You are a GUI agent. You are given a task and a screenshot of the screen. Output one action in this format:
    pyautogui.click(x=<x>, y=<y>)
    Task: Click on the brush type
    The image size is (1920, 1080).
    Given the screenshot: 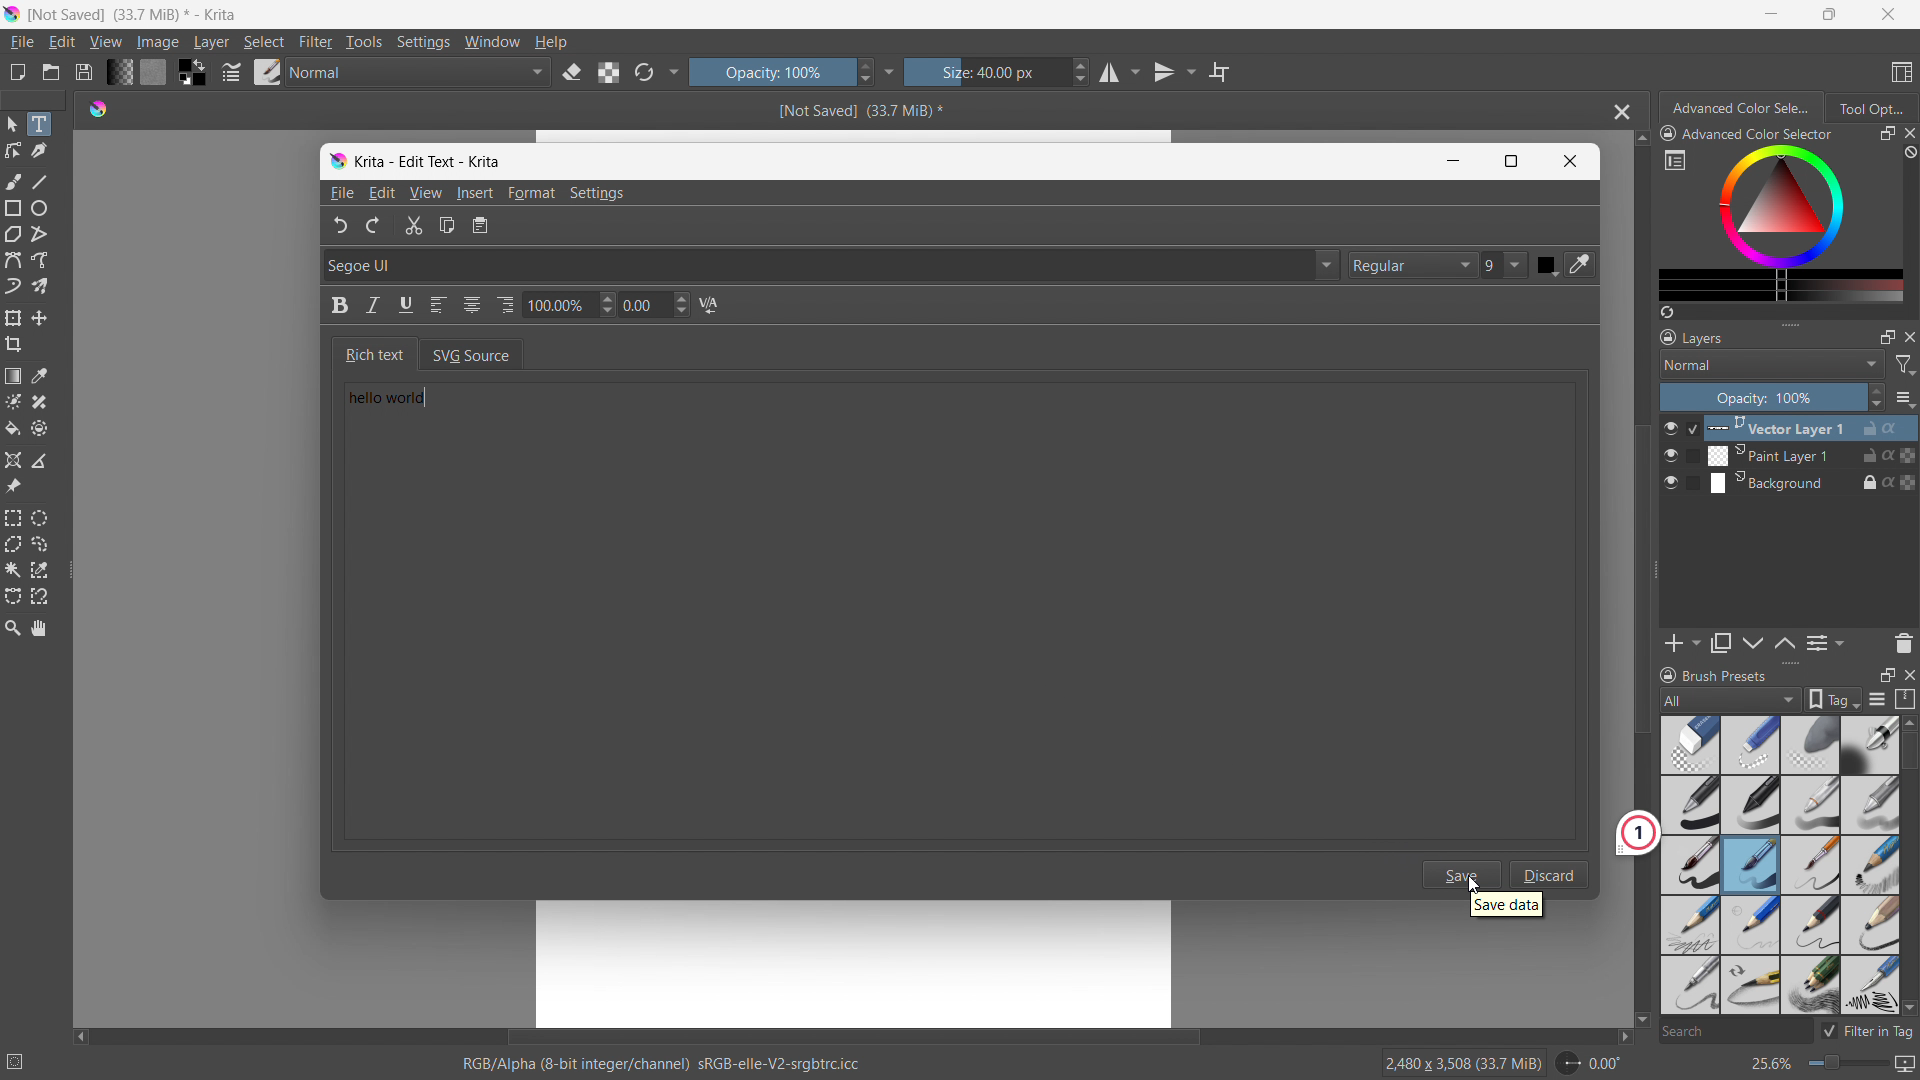 What is the action you would take?
    pyautogui.click(x=1732, y=699)
    